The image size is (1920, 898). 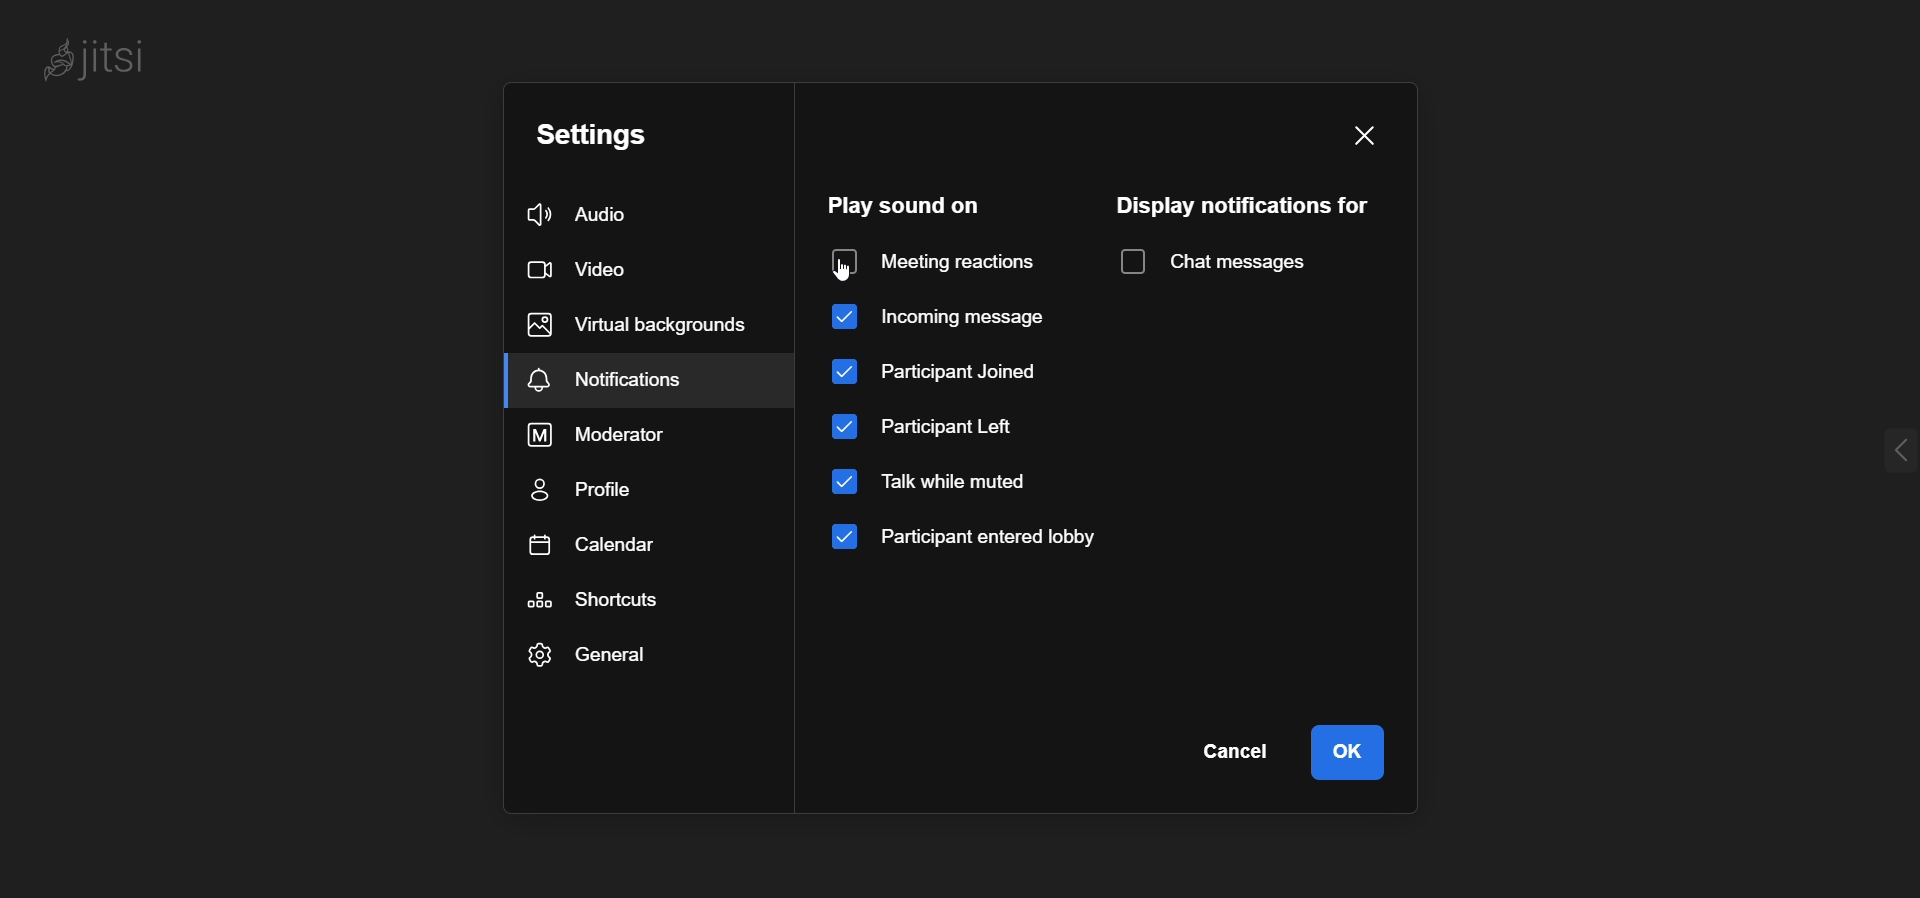 I want to click on close window, so click(x=1362, y=136).